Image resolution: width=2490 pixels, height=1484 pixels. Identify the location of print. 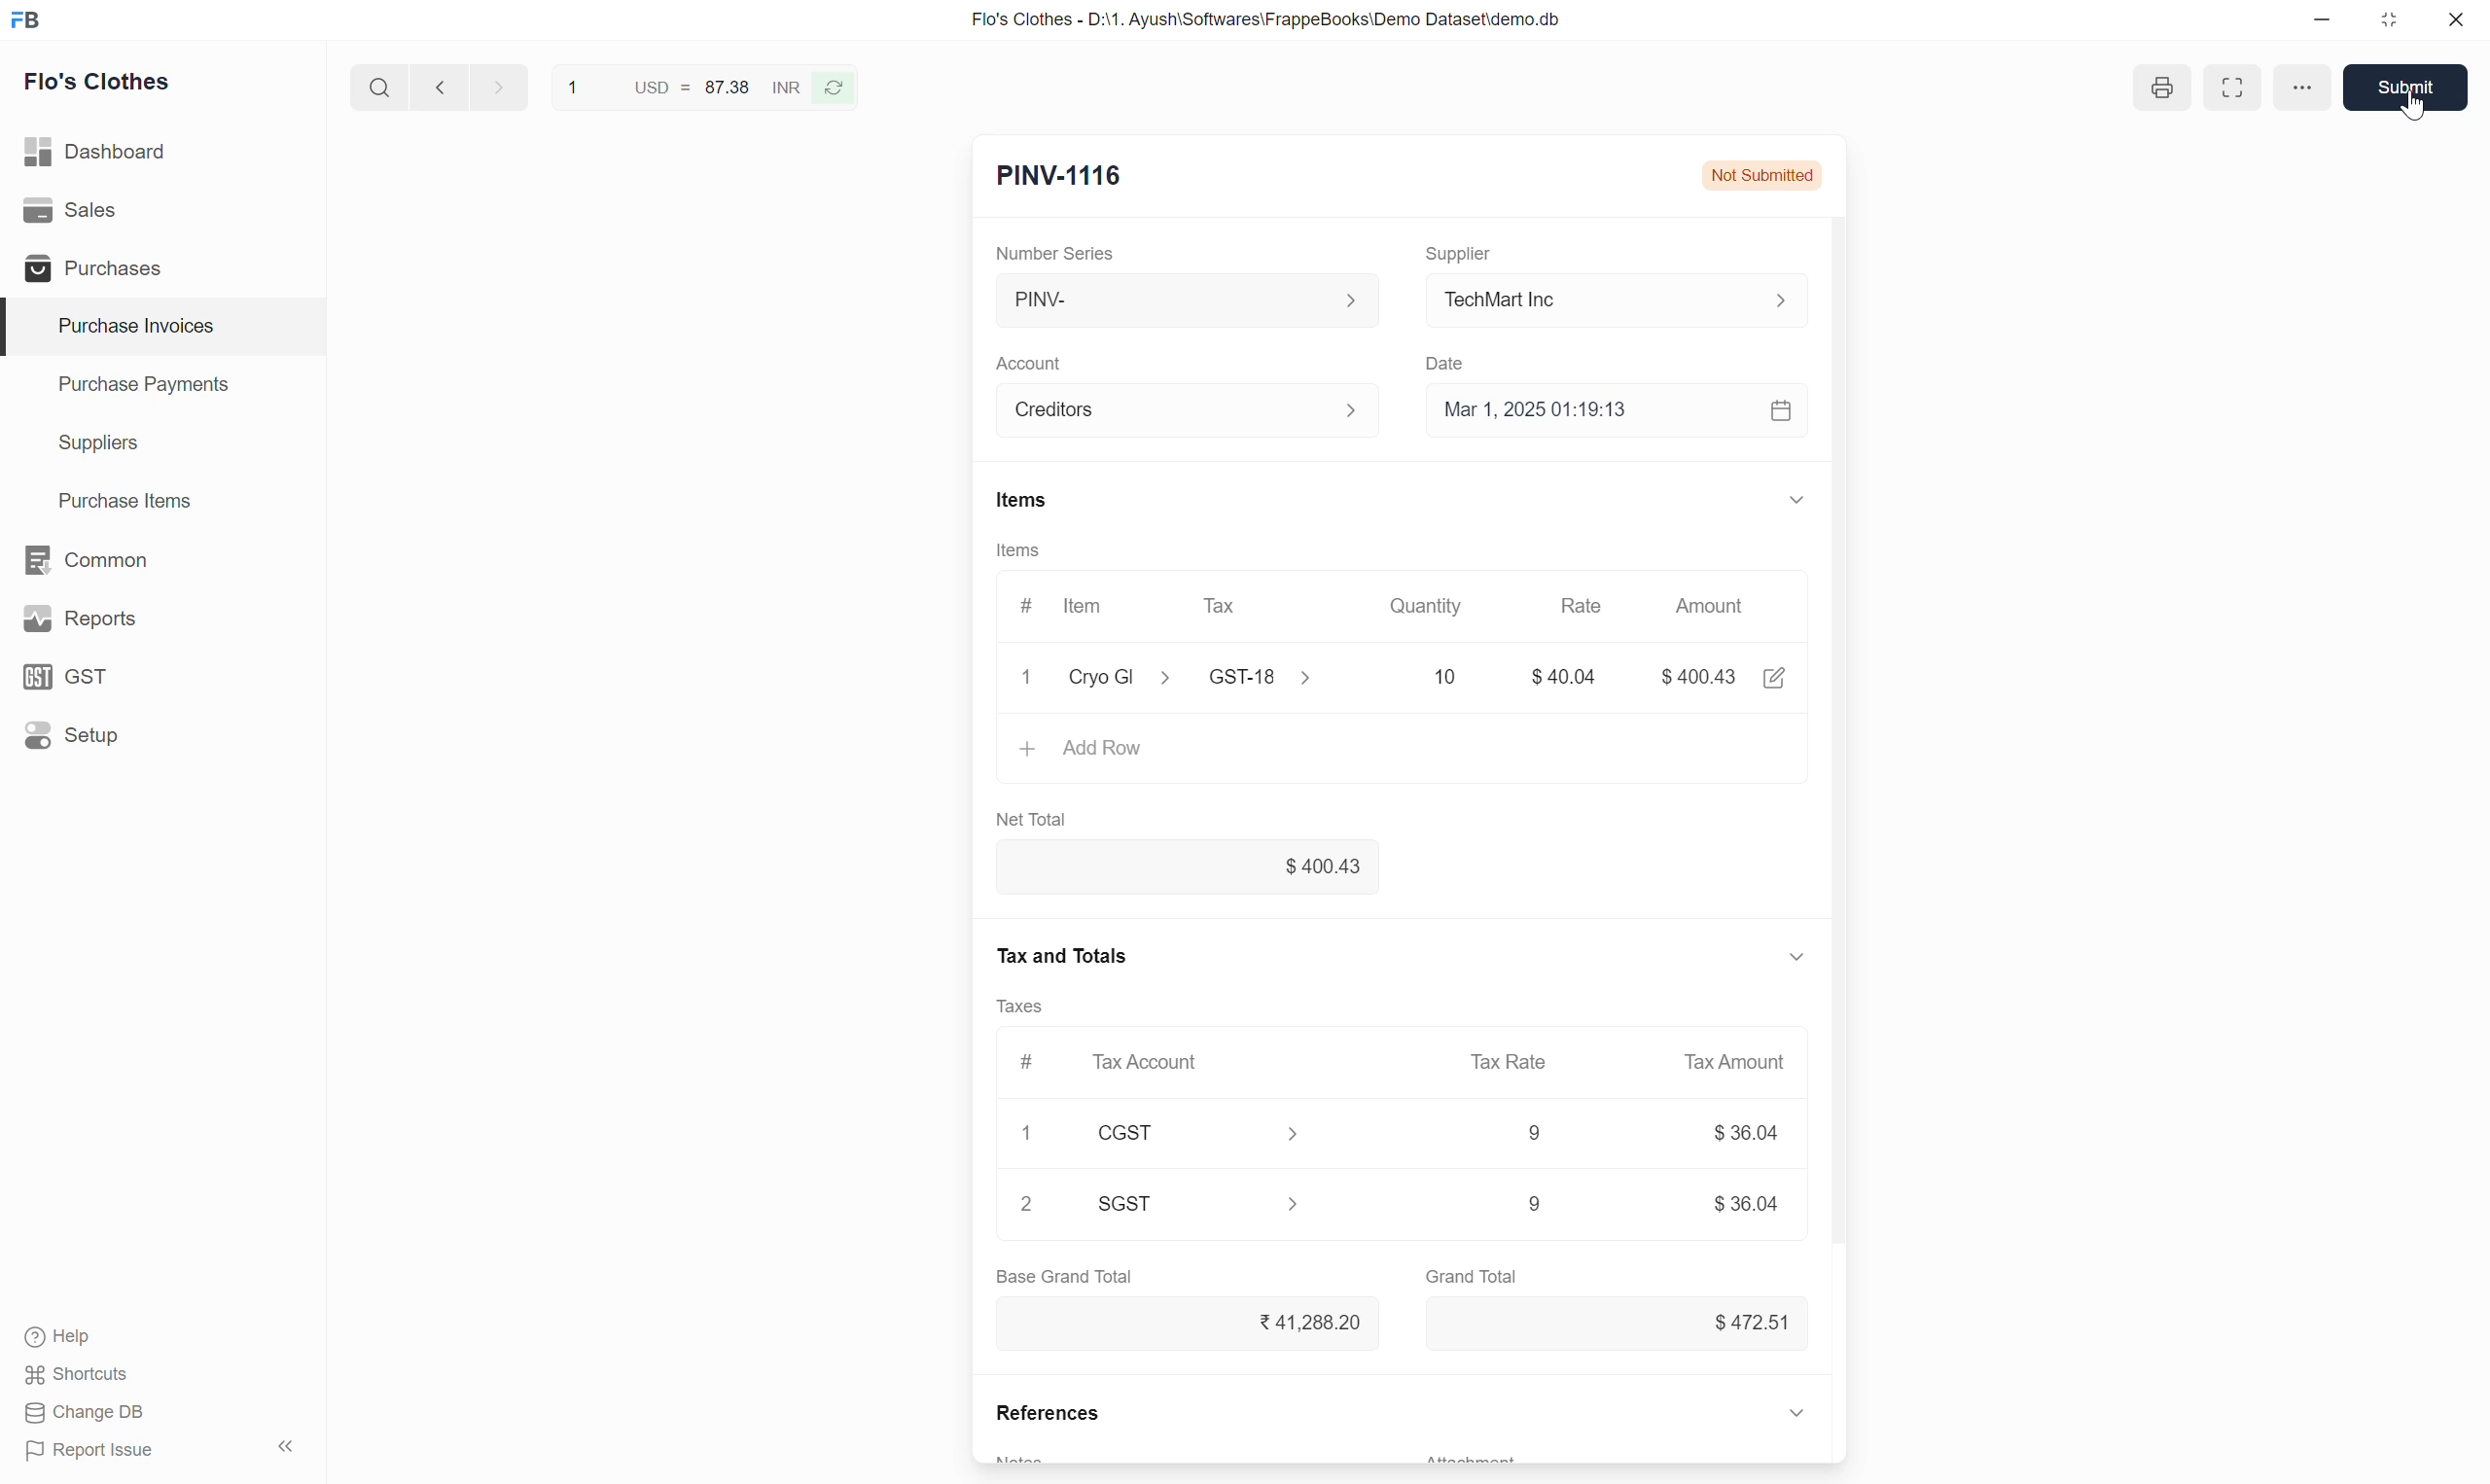
(2160, 90).